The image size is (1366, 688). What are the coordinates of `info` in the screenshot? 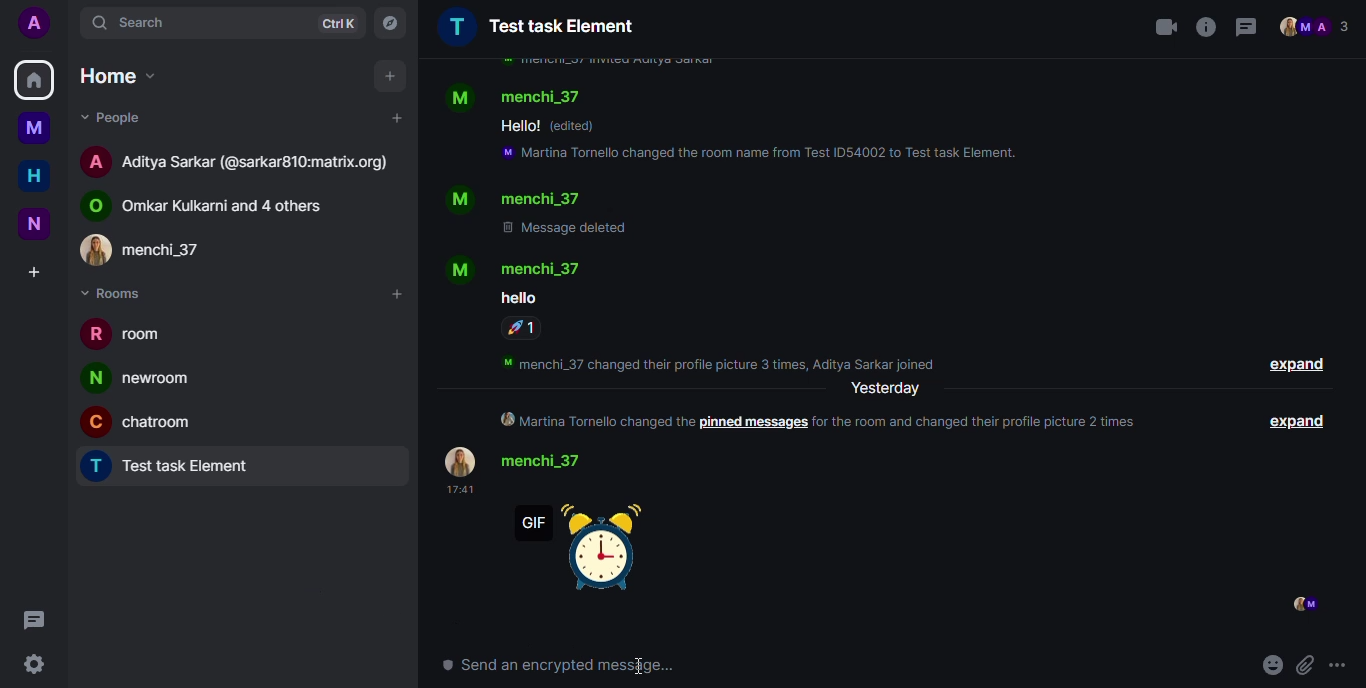 It's located at (1207, 25).